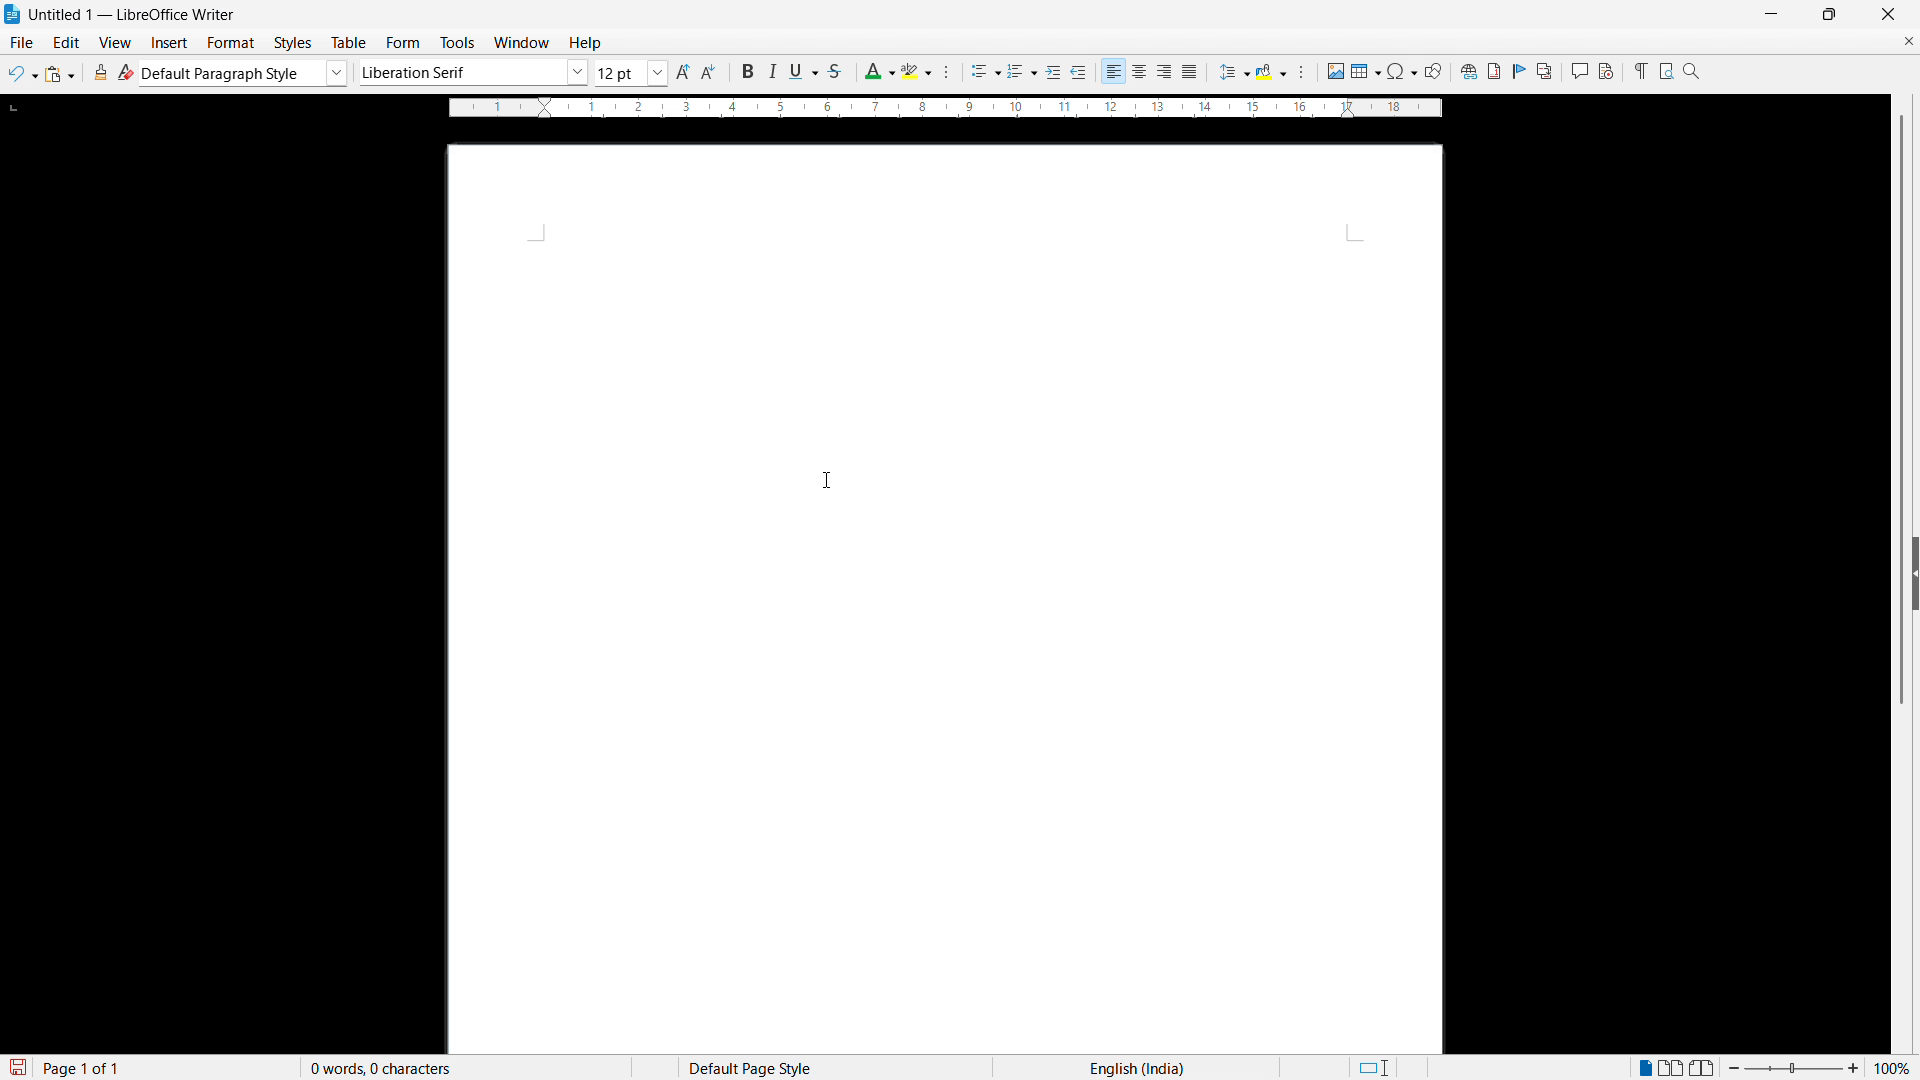 The height and width of the screenshot is (1080, 1920). I want to click on Format , so click(231, 42).